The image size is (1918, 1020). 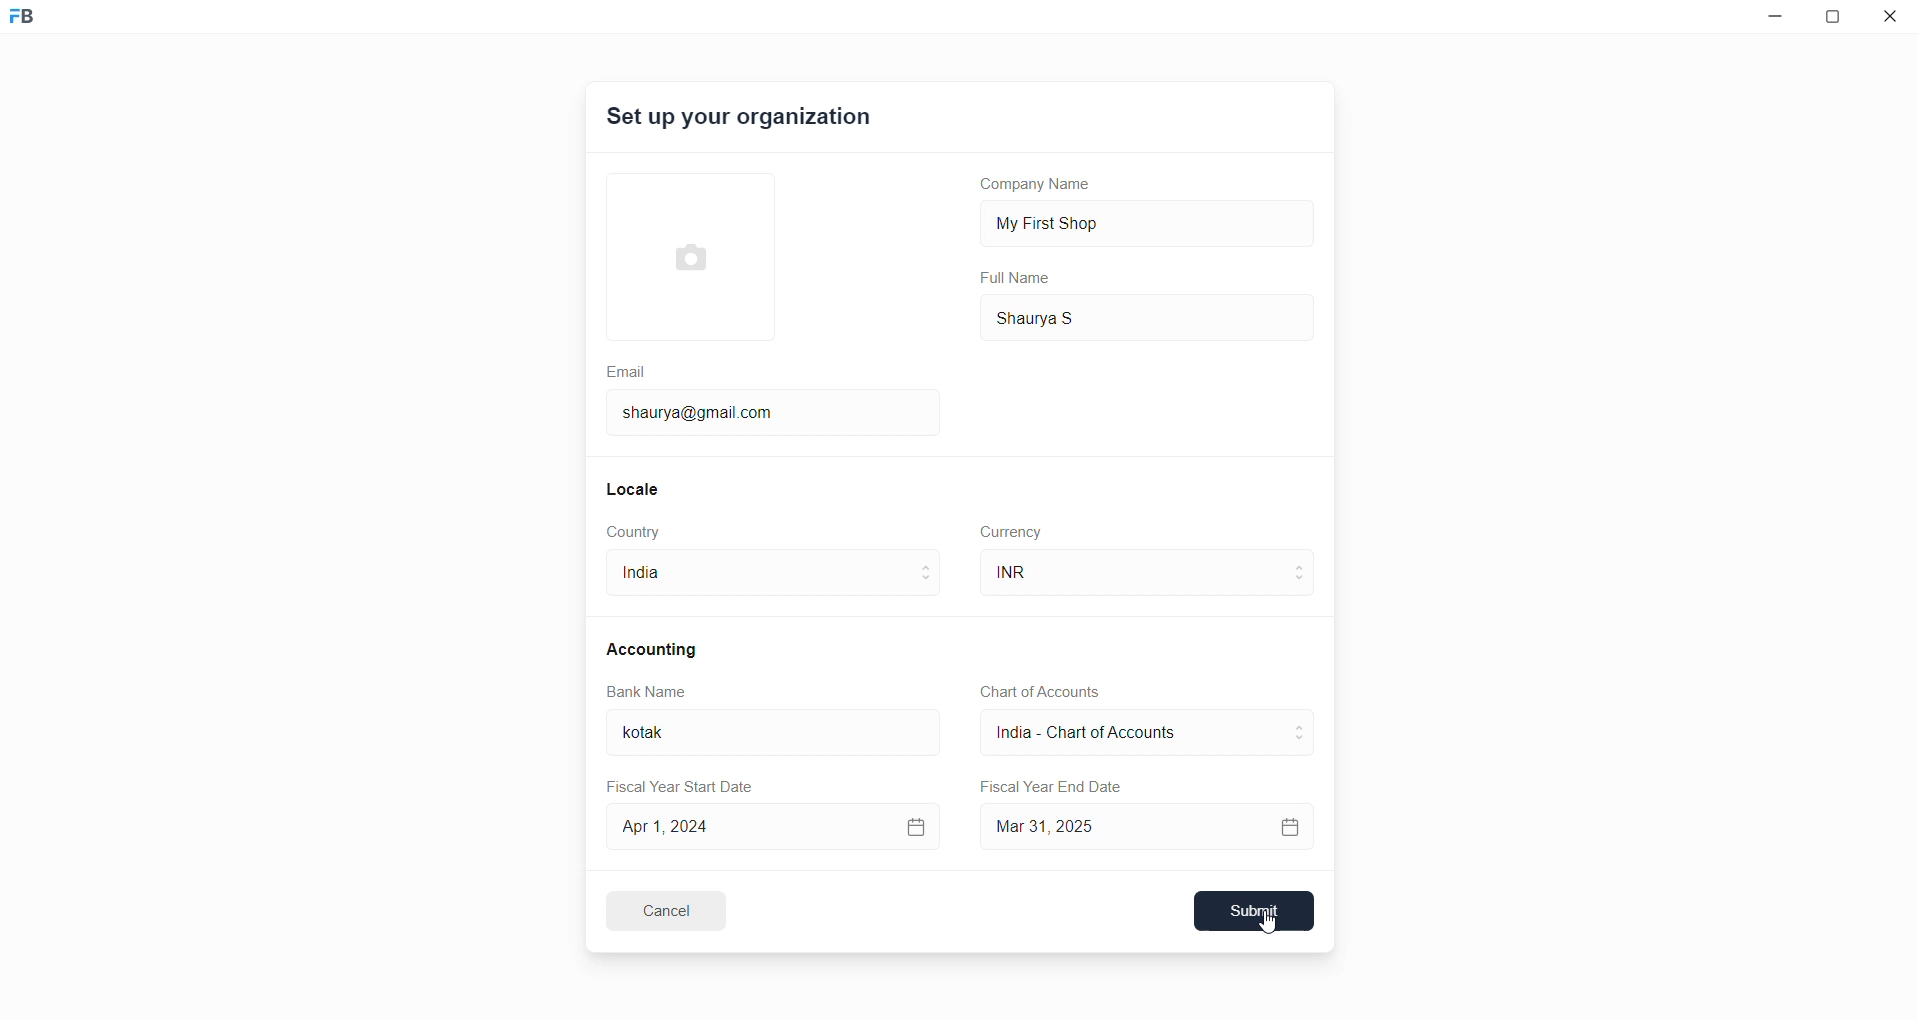 I want to click on kotak, so click(x=661, y=735).